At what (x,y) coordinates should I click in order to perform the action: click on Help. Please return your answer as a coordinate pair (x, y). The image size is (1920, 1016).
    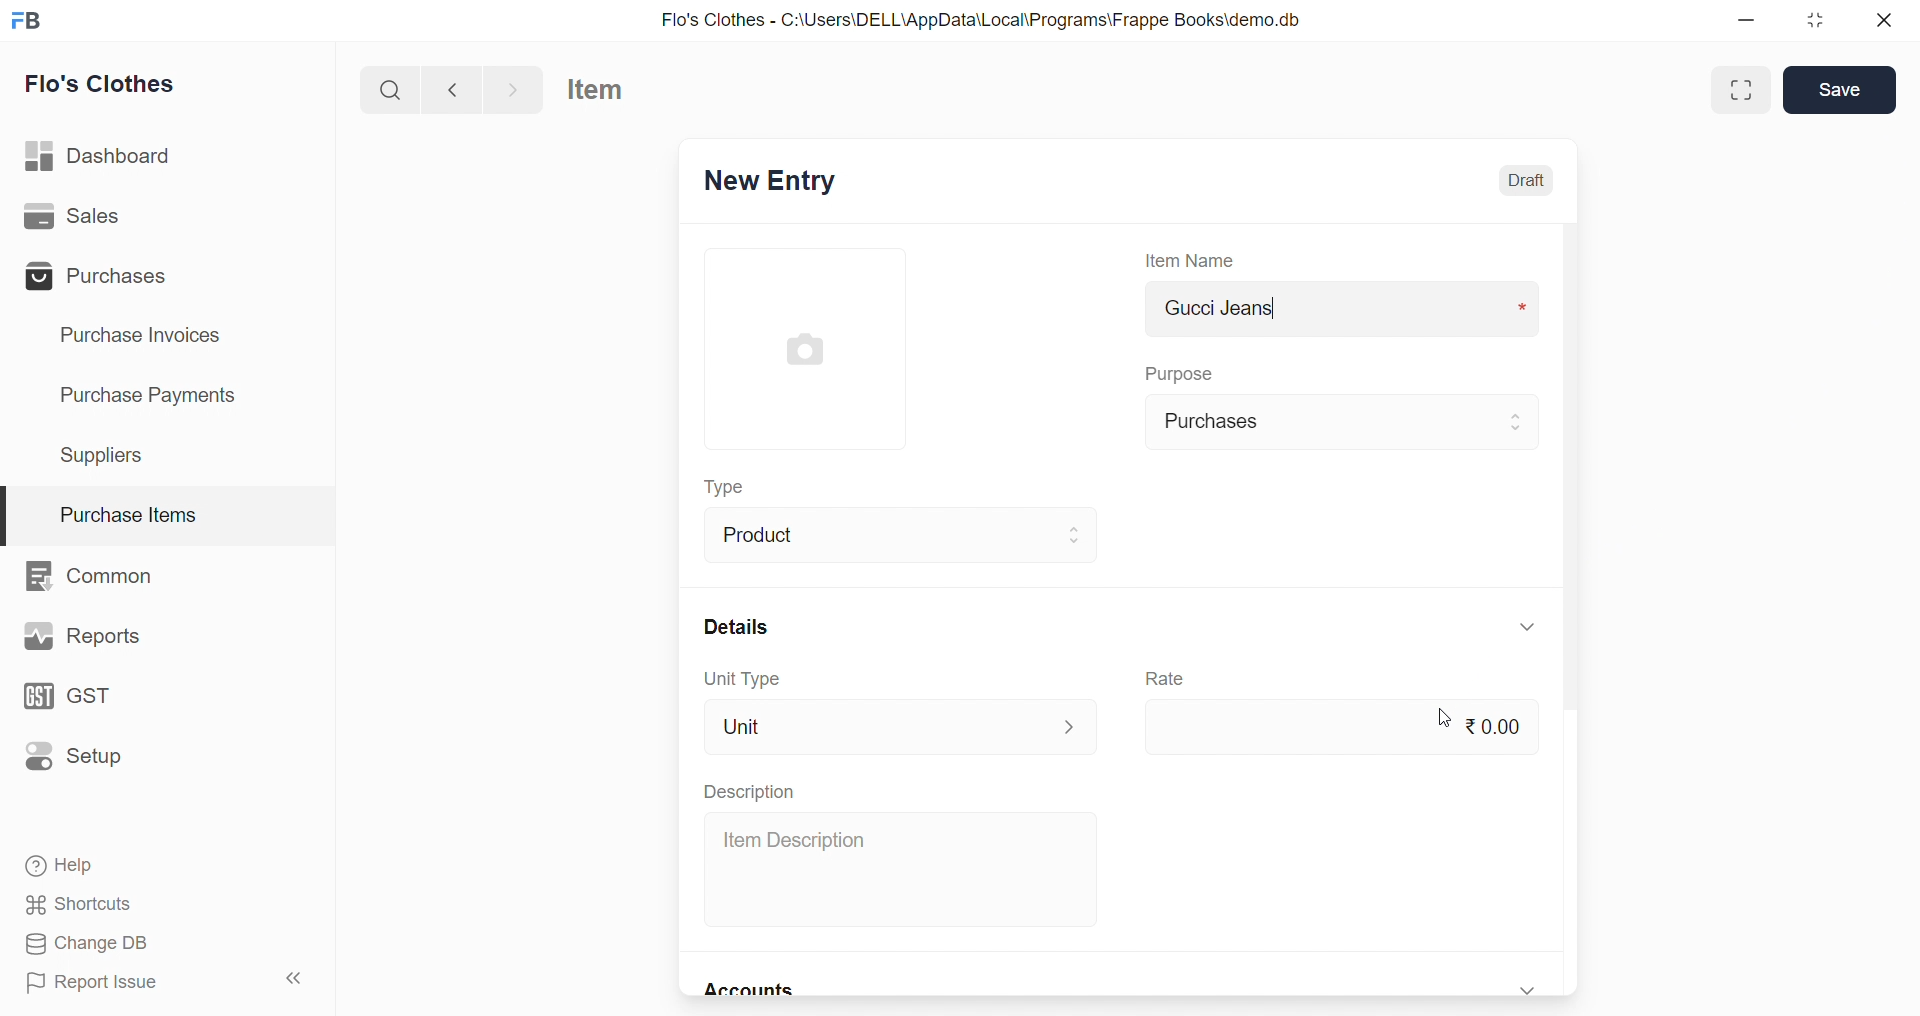
    Looking at the image, I should click on (158, 863).